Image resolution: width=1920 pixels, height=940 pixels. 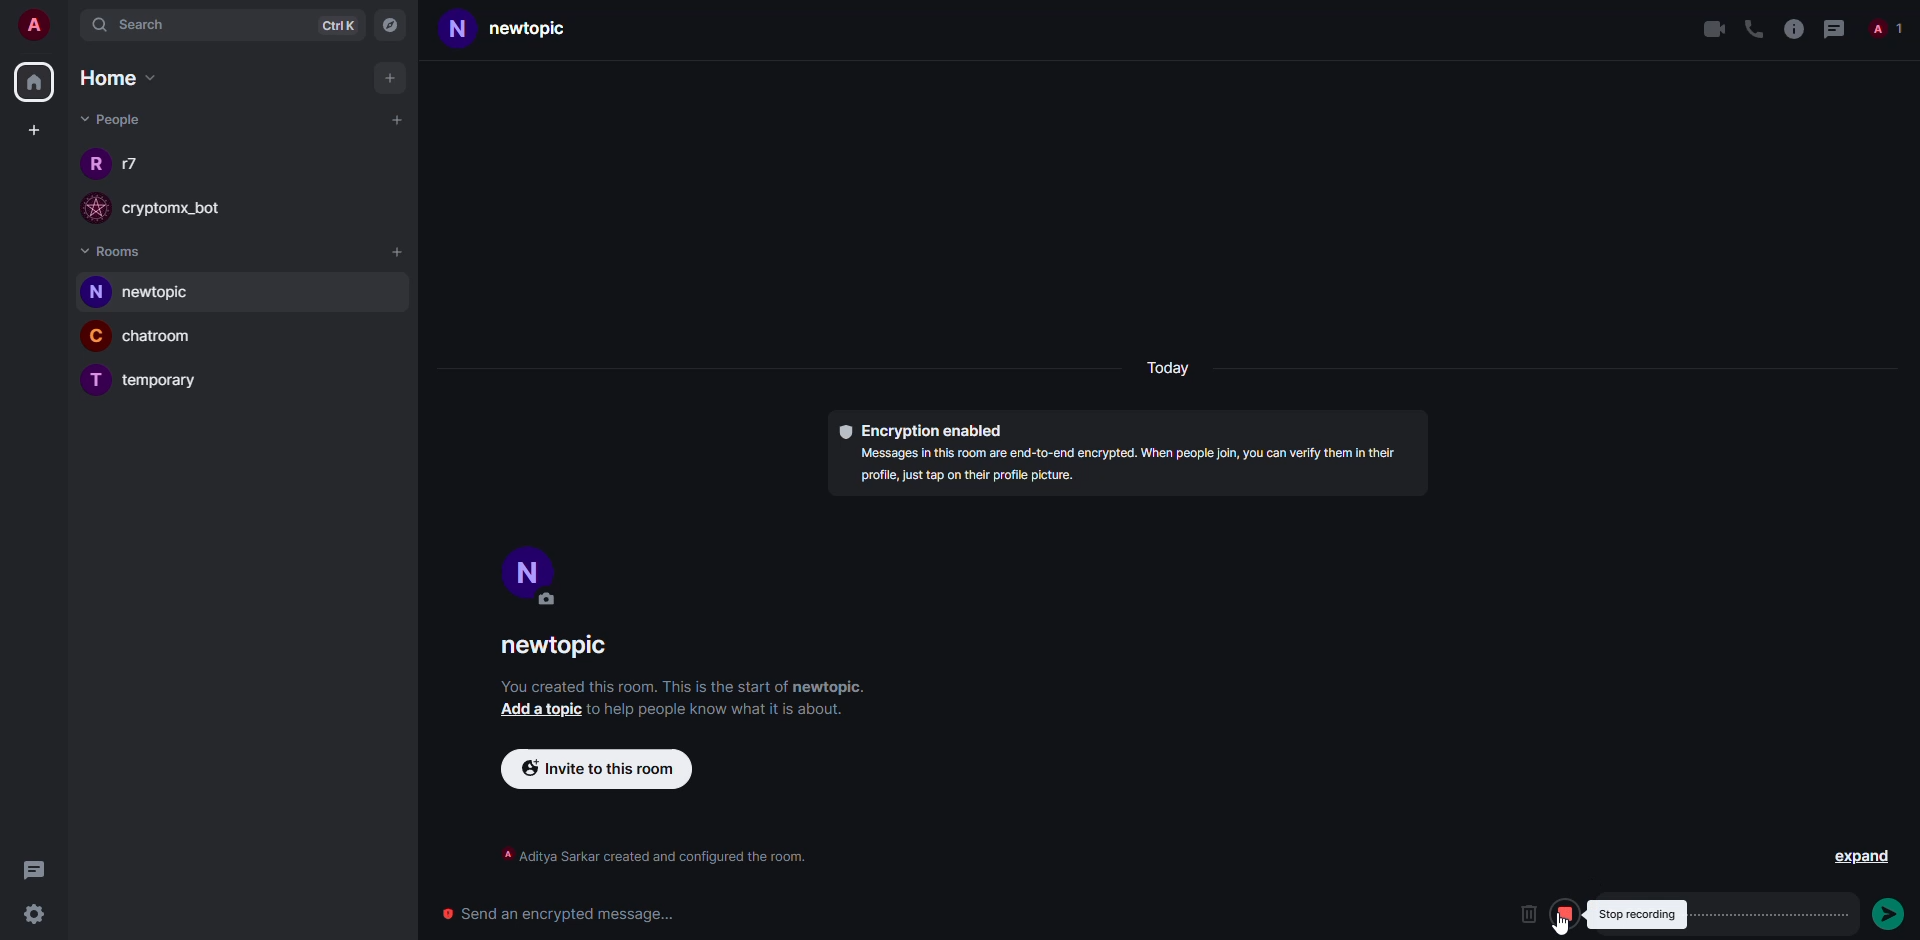 I want to click on R, so click(x=90, y=165).